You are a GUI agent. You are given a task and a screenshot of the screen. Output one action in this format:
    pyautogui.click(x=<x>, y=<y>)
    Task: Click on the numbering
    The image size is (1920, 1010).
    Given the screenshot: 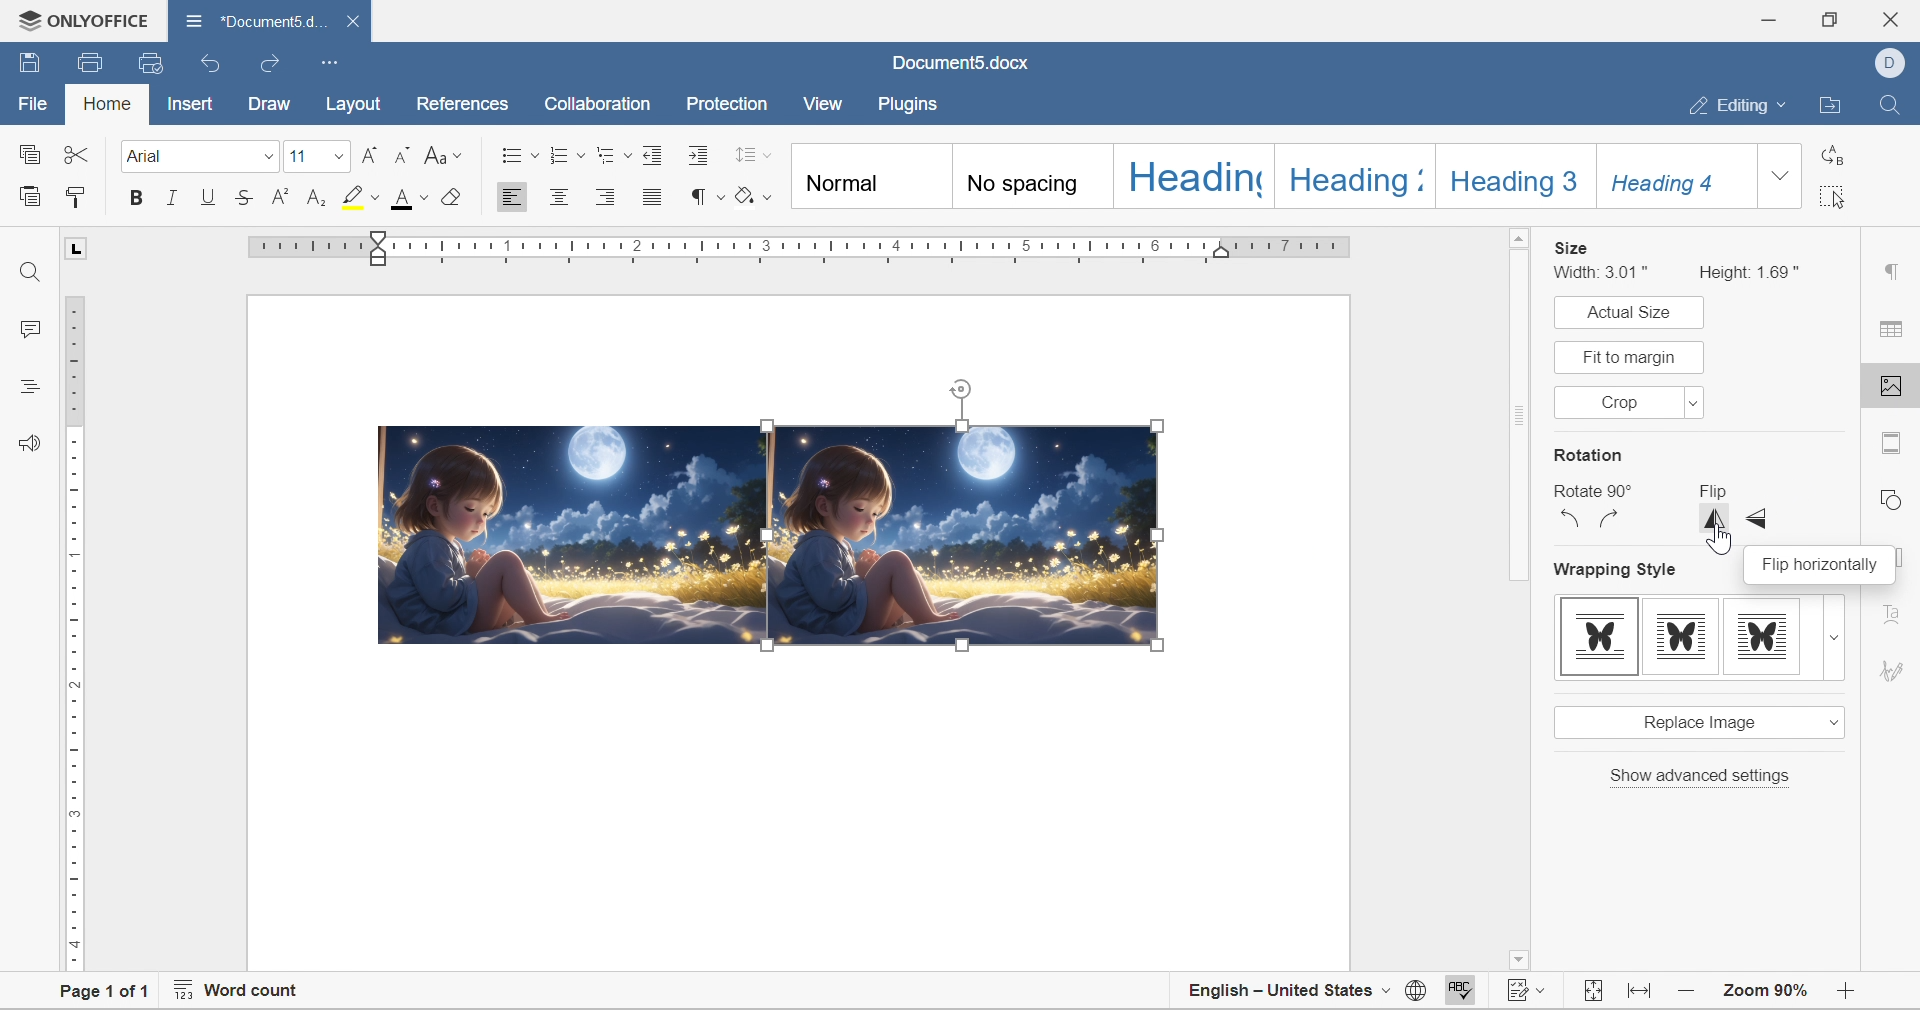 What is the action you would take?
    pyautogui.click(x=567, y=155)
    